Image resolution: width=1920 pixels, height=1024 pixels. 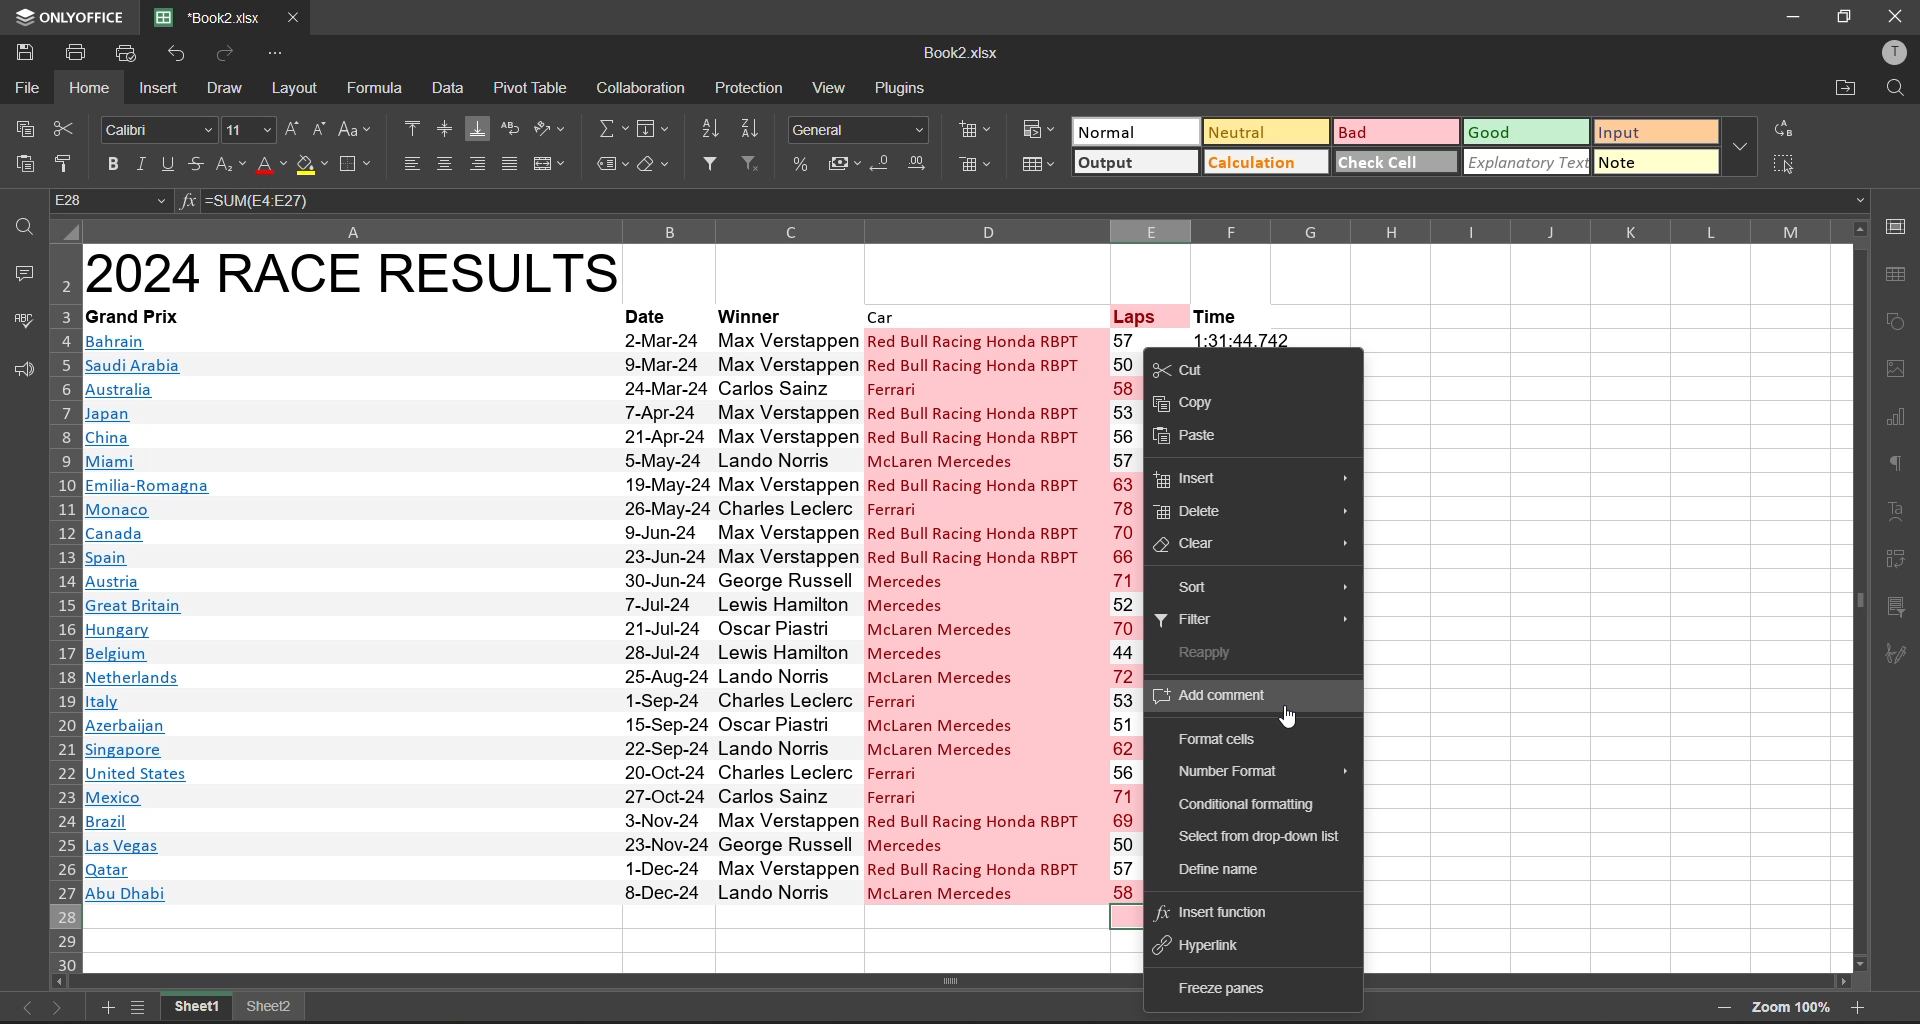 I want to click on date, so click(x=647, y=315).